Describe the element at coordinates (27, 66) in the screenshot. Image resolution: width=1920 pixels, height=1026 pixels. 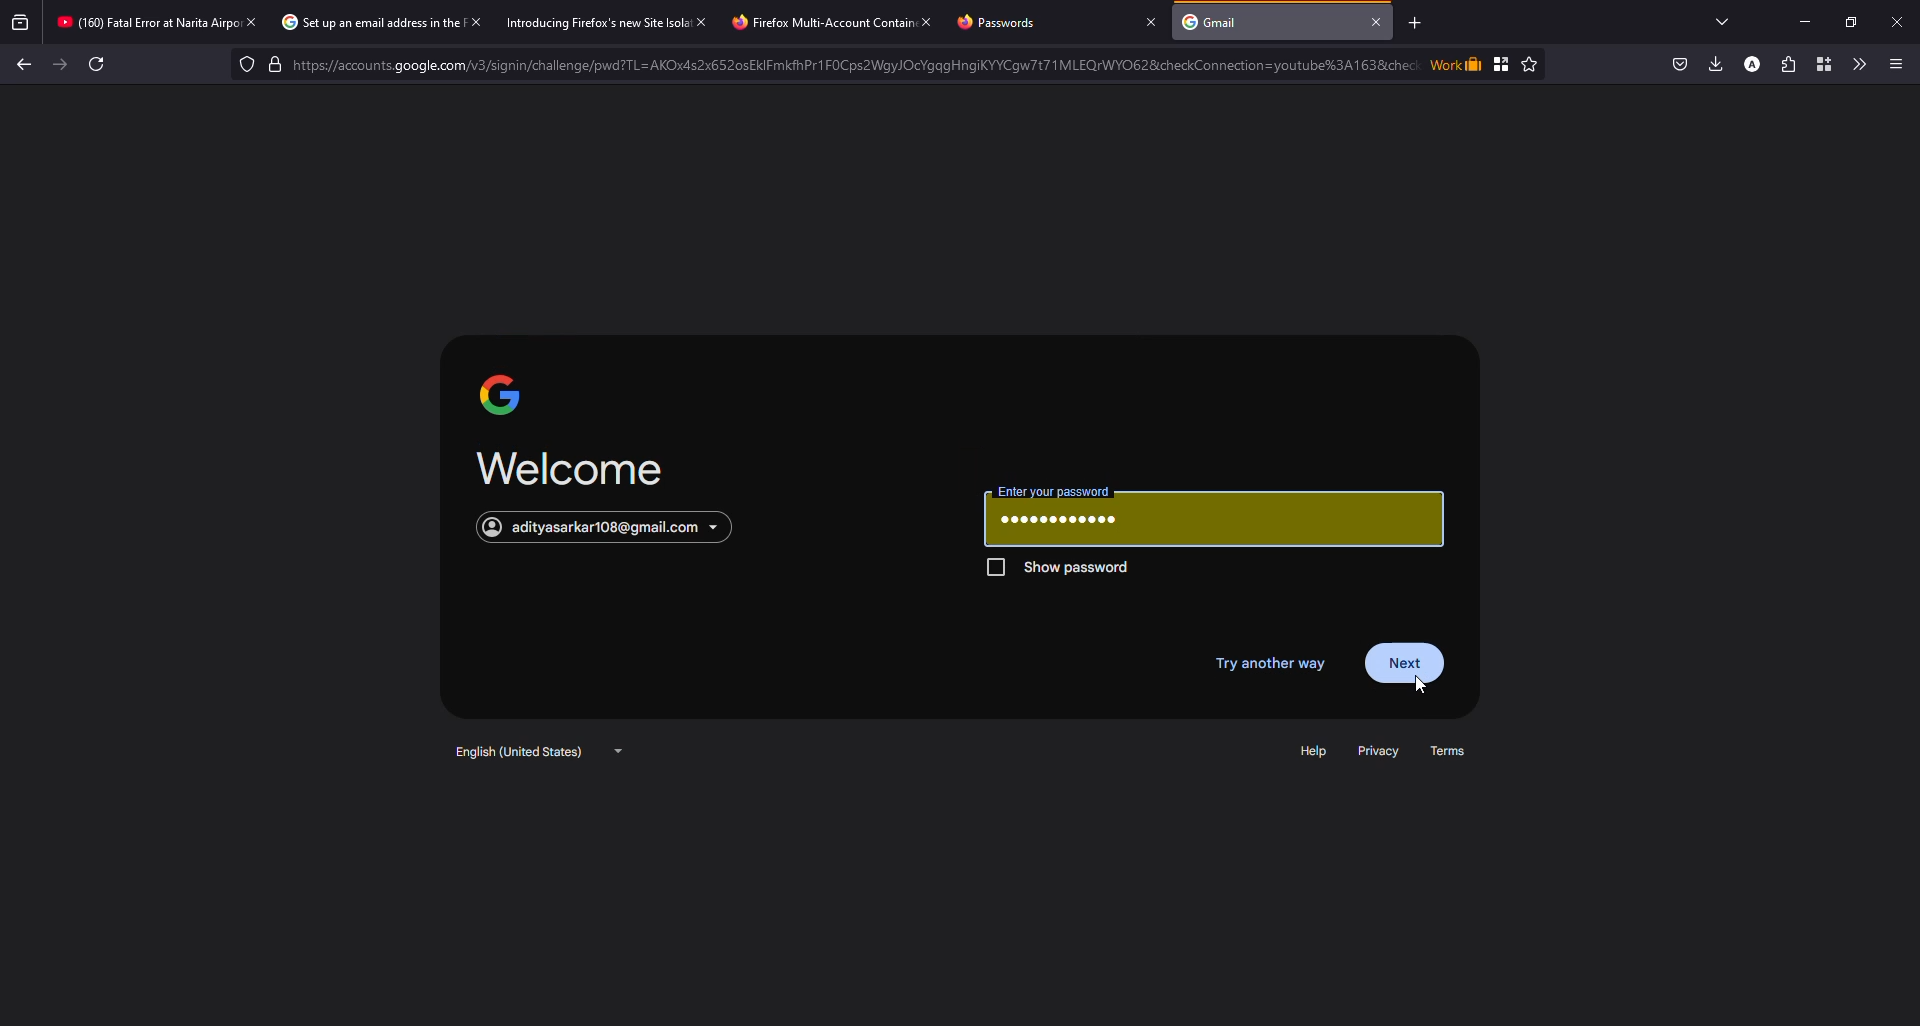
I see `back` at that location.